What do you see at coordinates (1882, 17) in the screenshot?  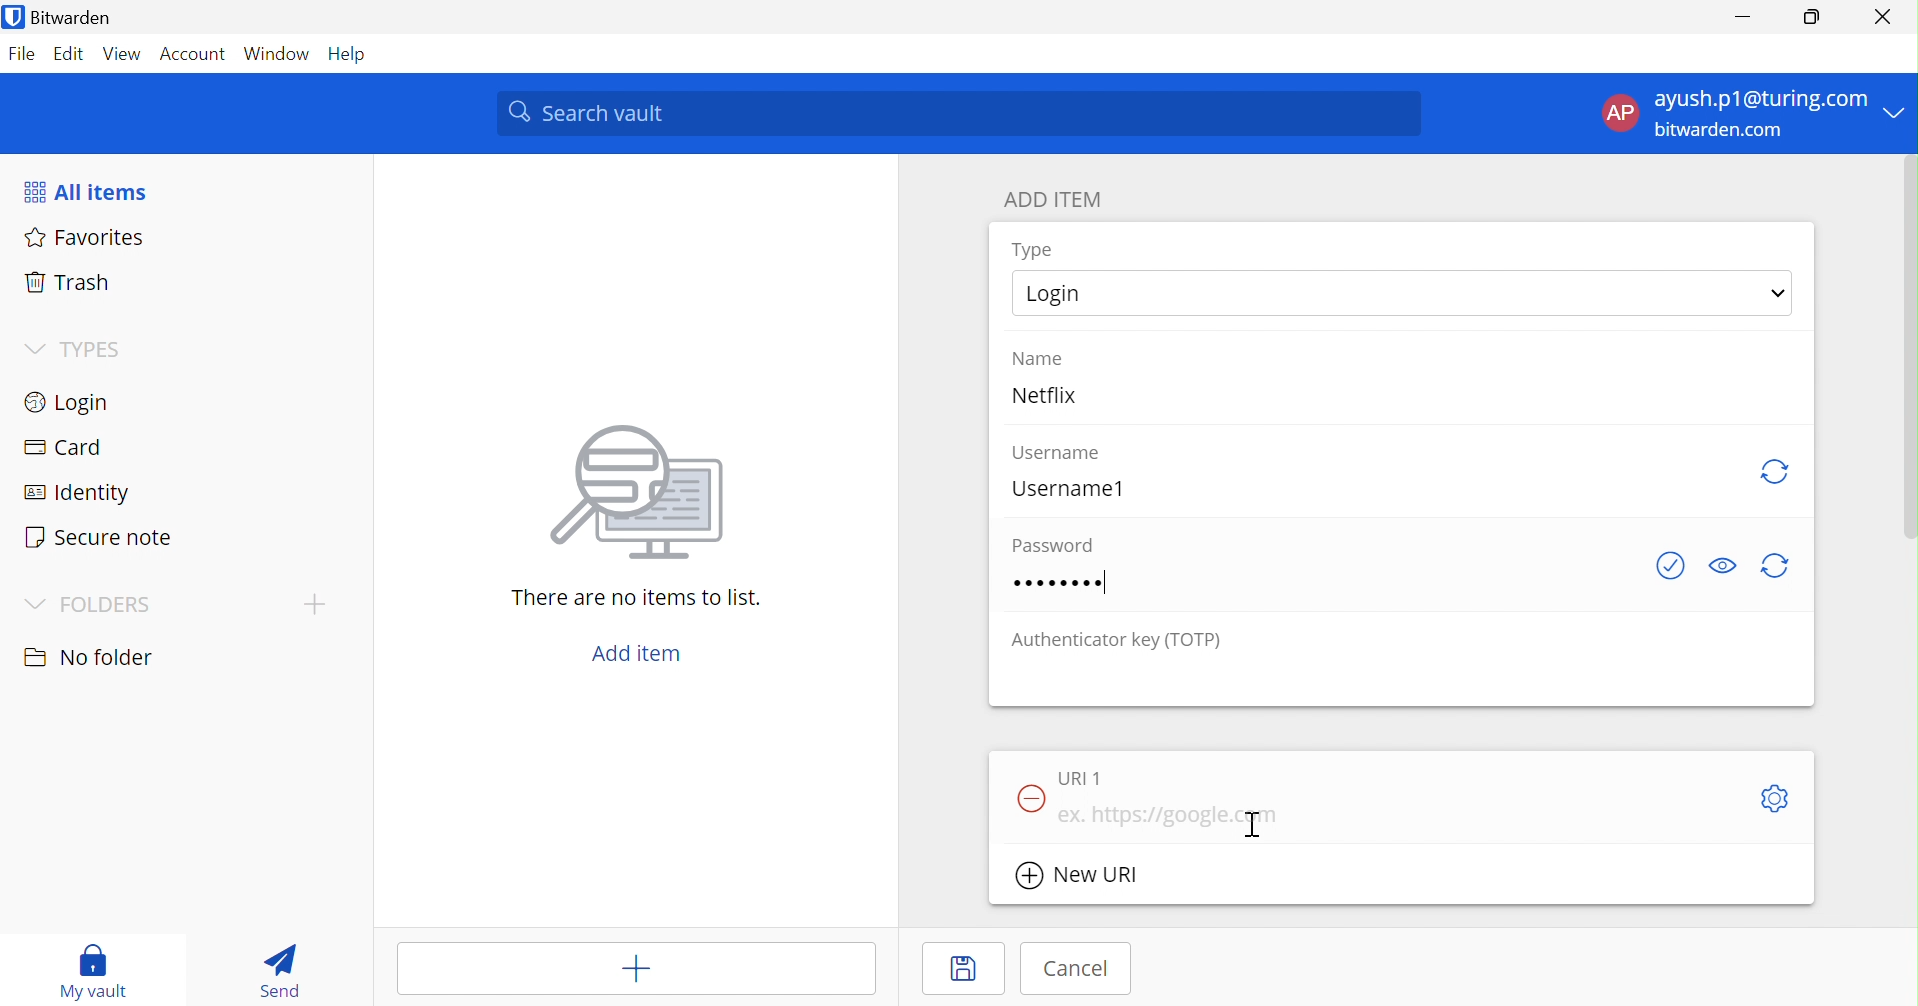 I see `Close` at bounding box center [1882, 17].